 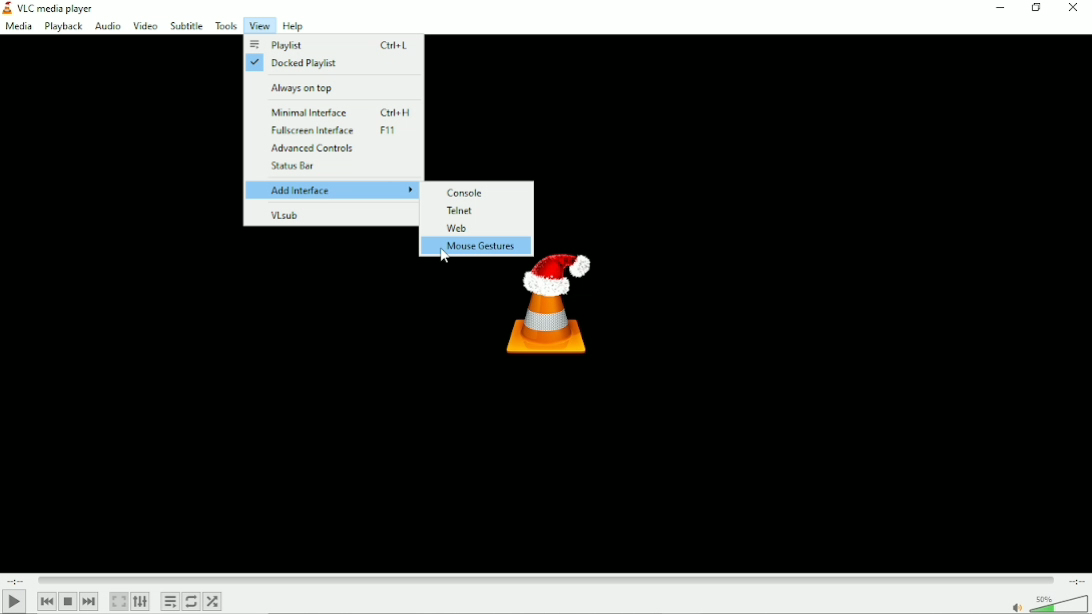 What do you see at coordinates (14, 602) in the screenshot?
I see `Play` at bounding box center [14, 602].